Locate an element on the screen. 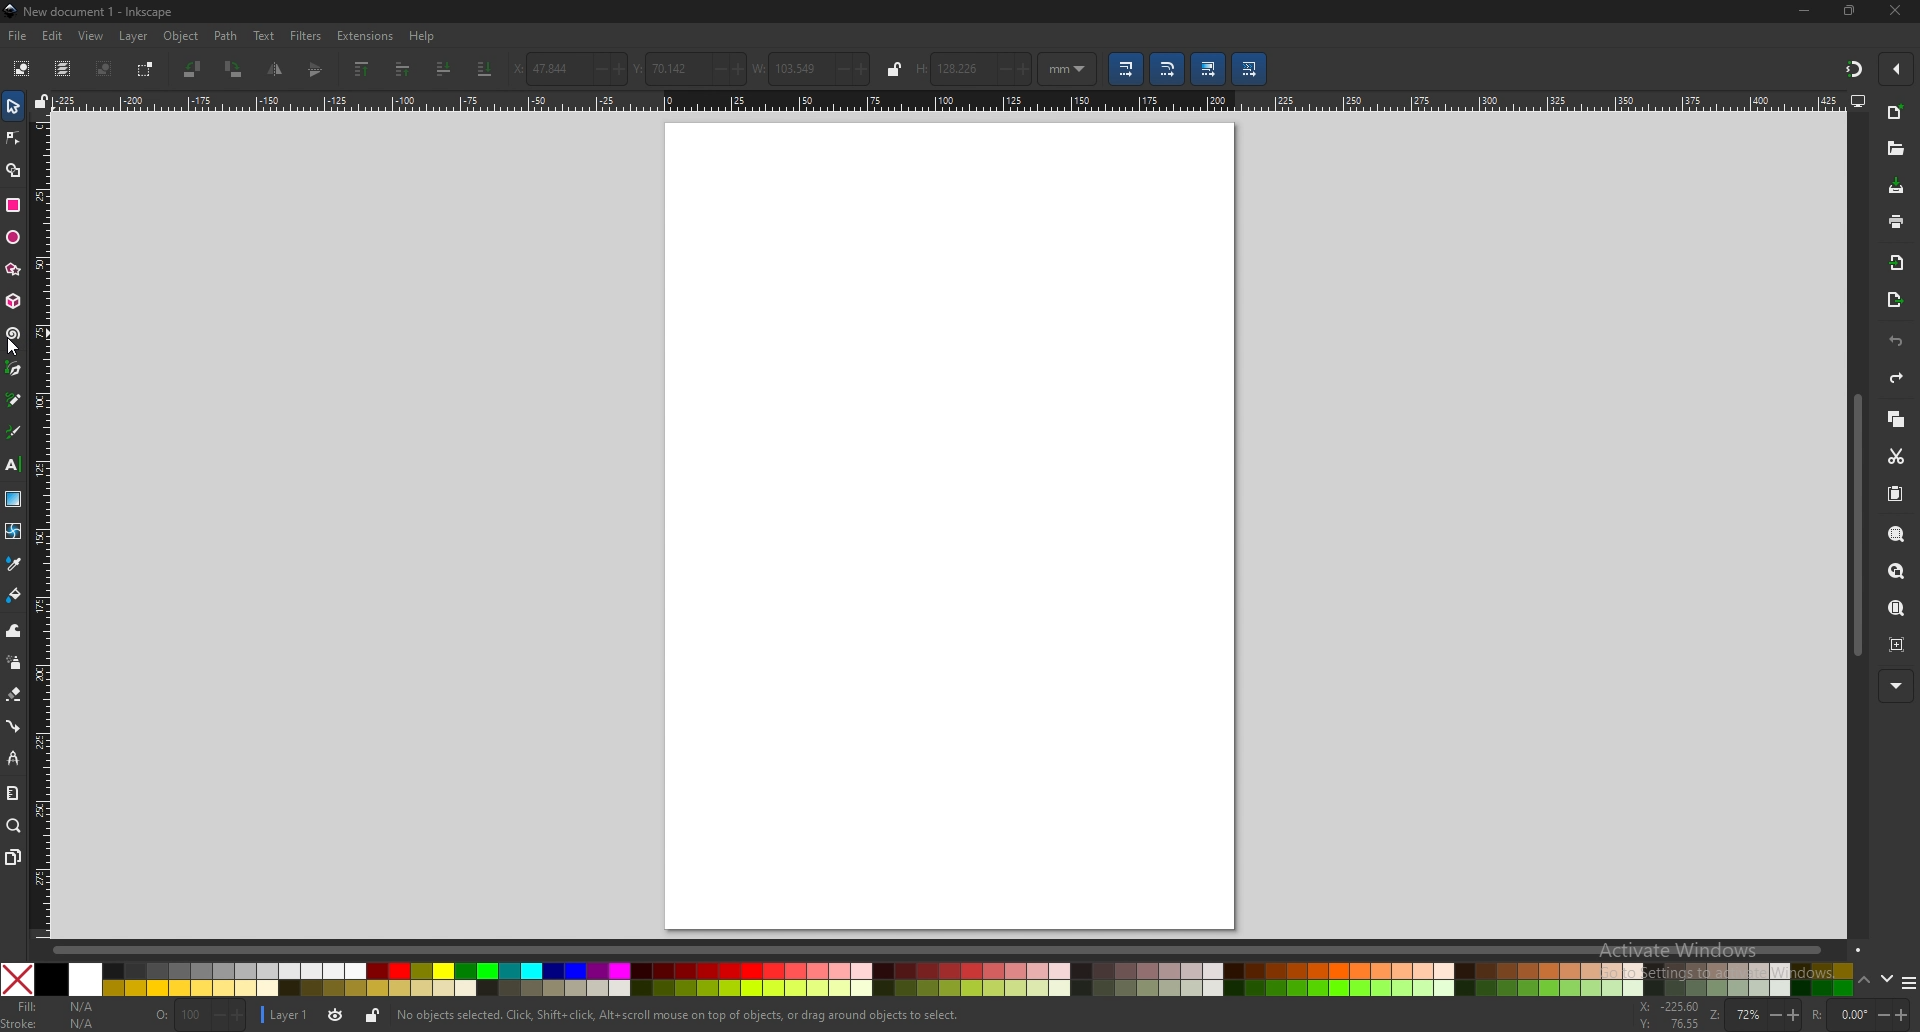  Y: 70.142 is located at coordinates (686, 66).